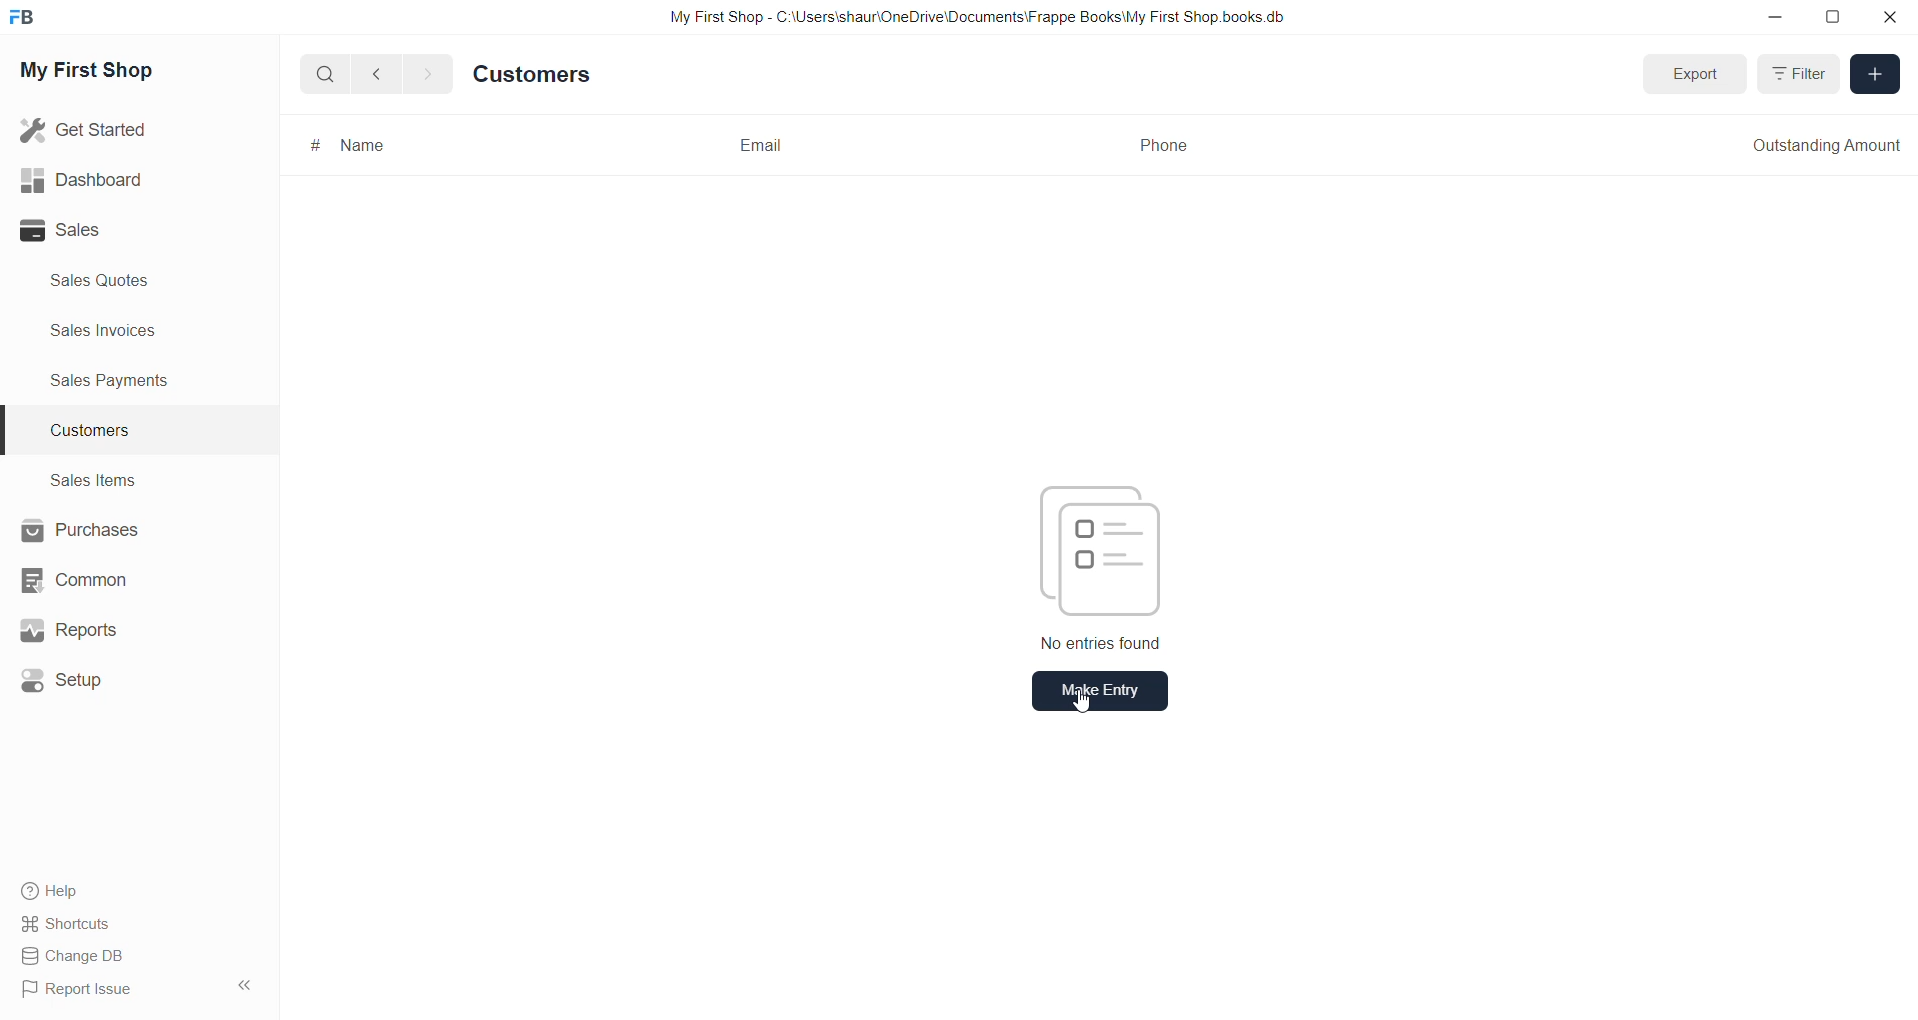 The height and width of the screenshot is (1020, 1918). What do you see at coordinates (1875, 74) in the screenshot?
I see `Add` at bounding box center [1875, 74].